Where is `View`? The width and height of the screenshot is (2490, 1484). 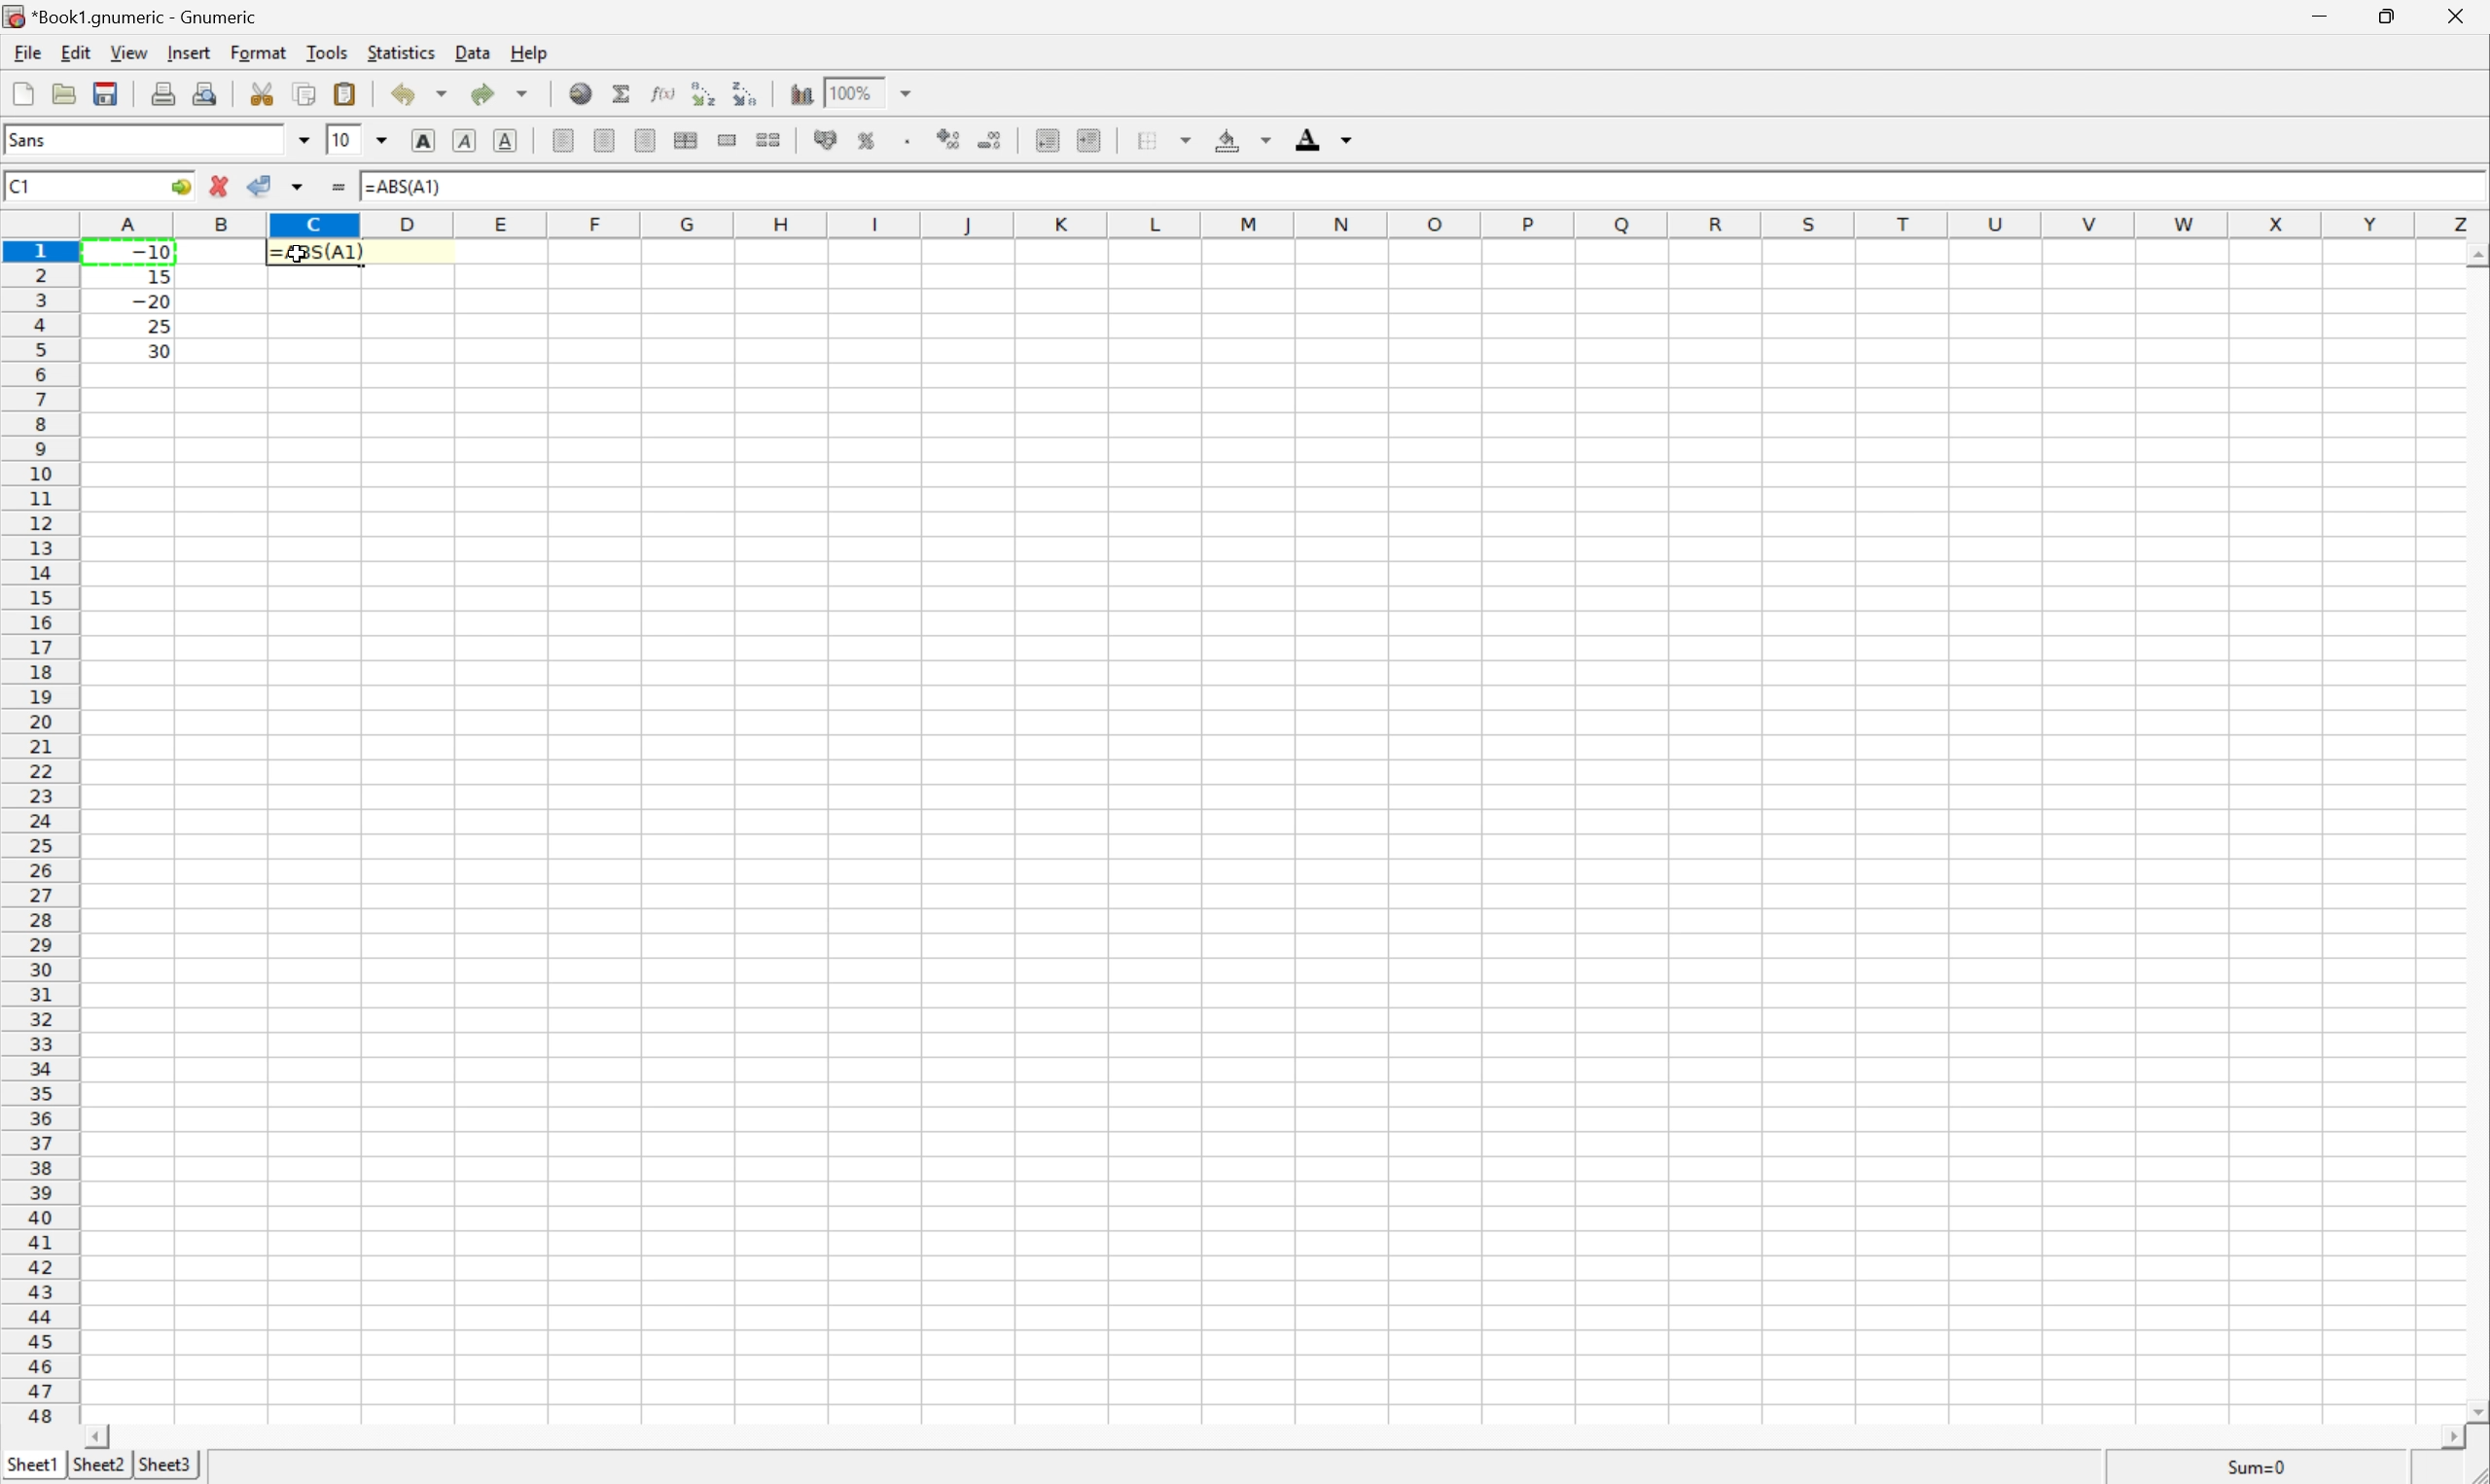
View is located at coordinates (129, 53).